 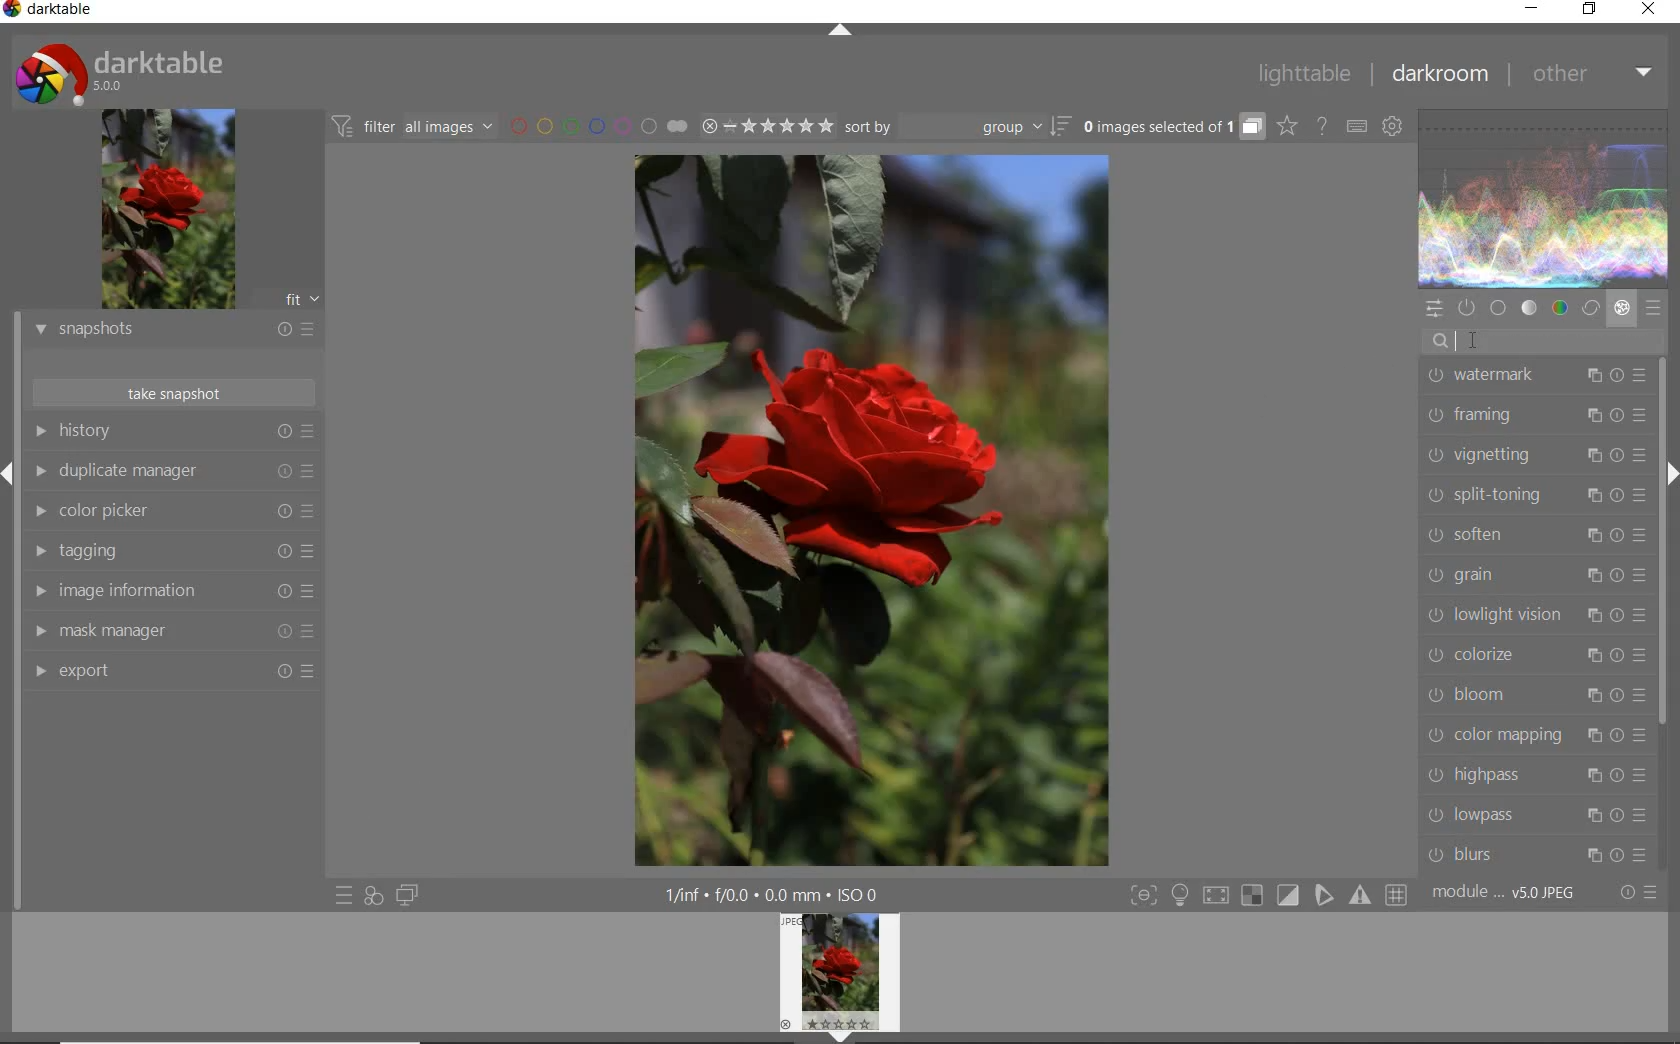 What do you see at coordinates (1533, 654) in the screenshot?
I see `colorize` at bounding box center [1533, 654].